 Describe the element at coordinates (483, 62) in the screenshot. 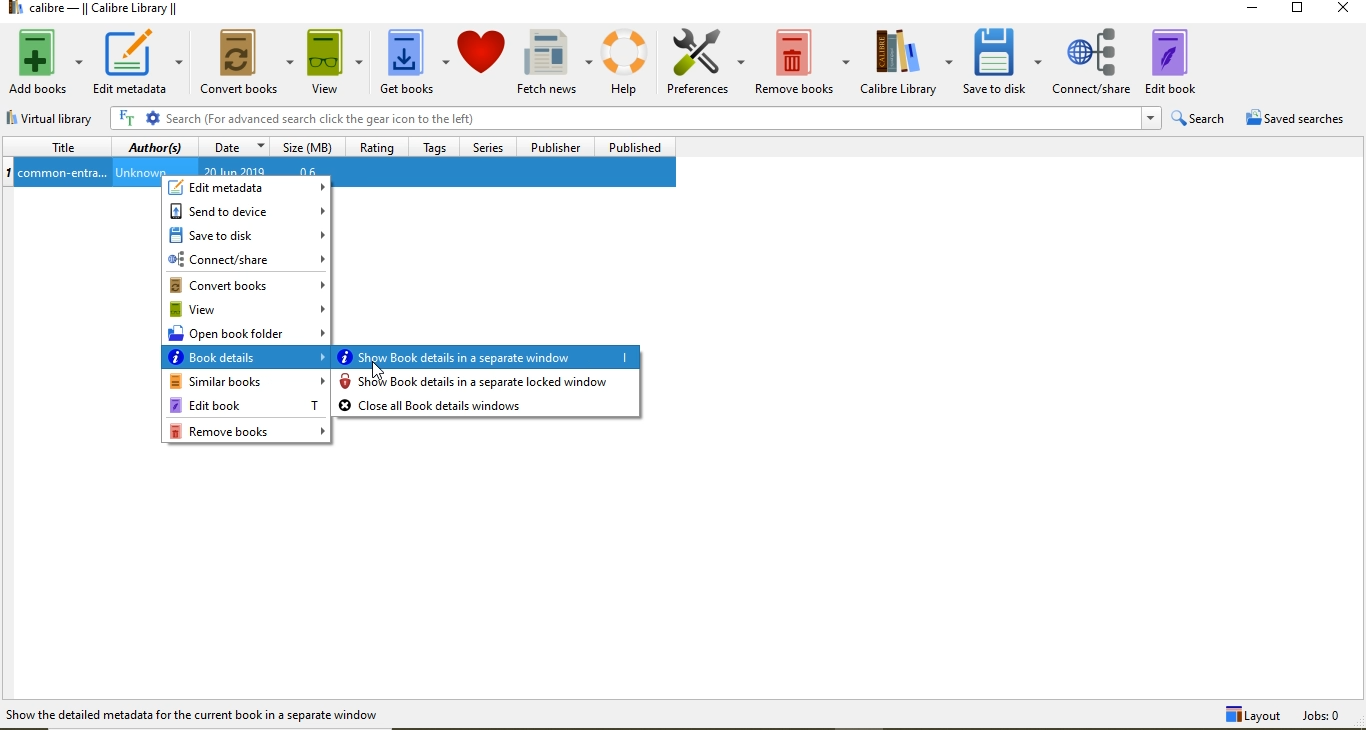

I see `Donate to calibre` at that location.